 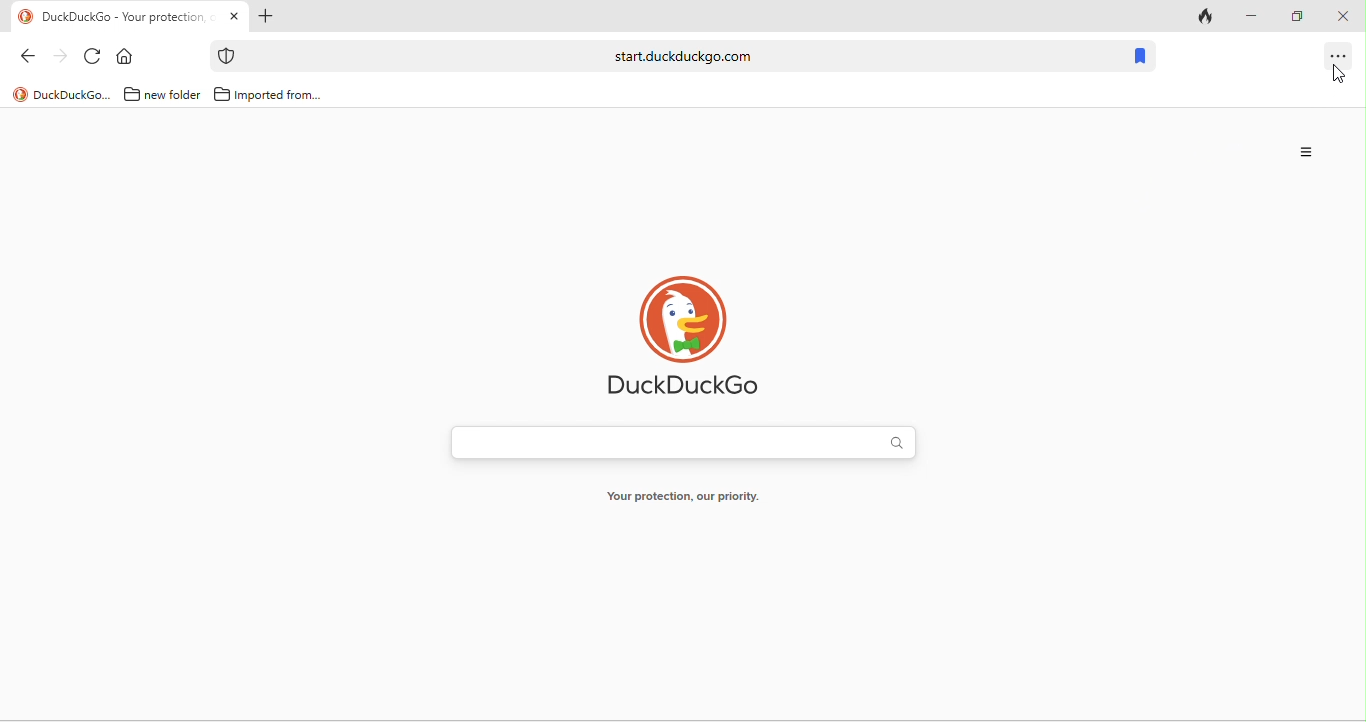 I want to click on your protection, our priority., so click(x=692, y=497).